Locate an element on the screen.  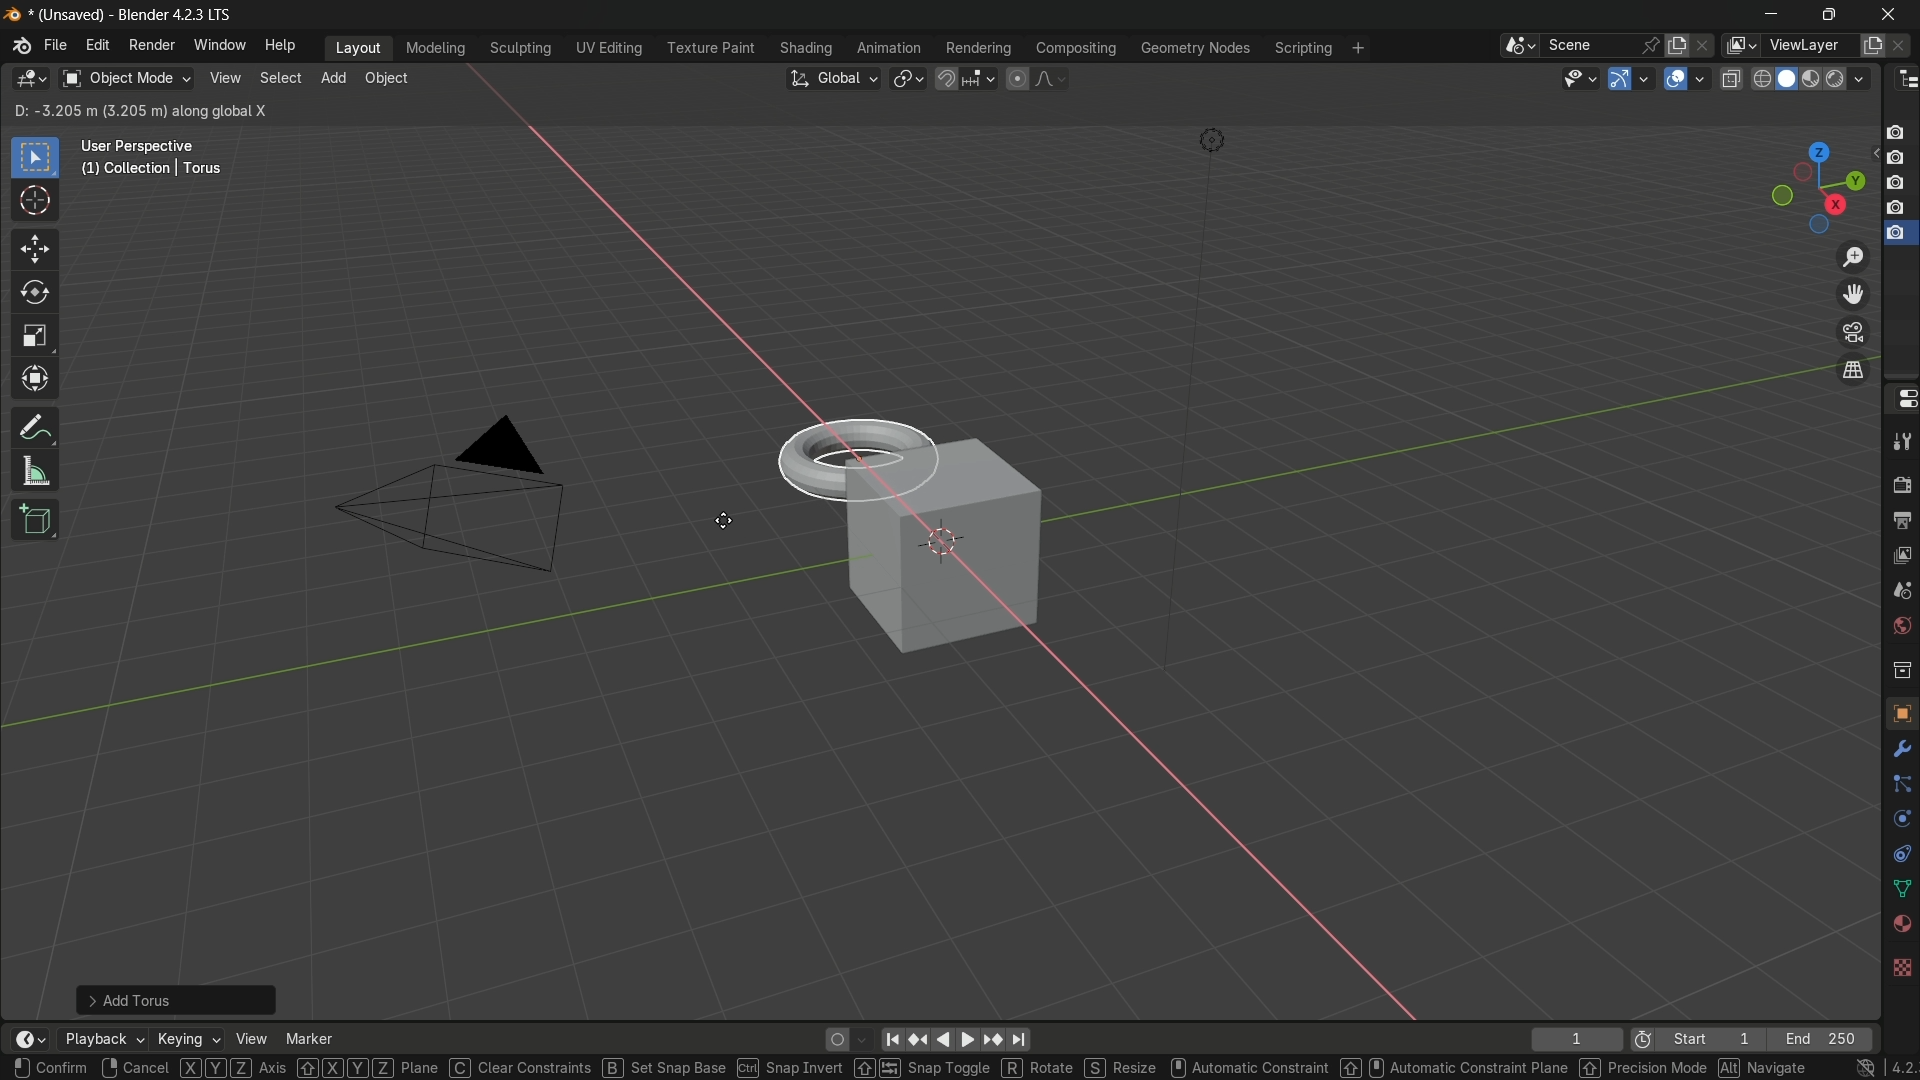
jump to endpoint is located at coordinates (889, 1040).